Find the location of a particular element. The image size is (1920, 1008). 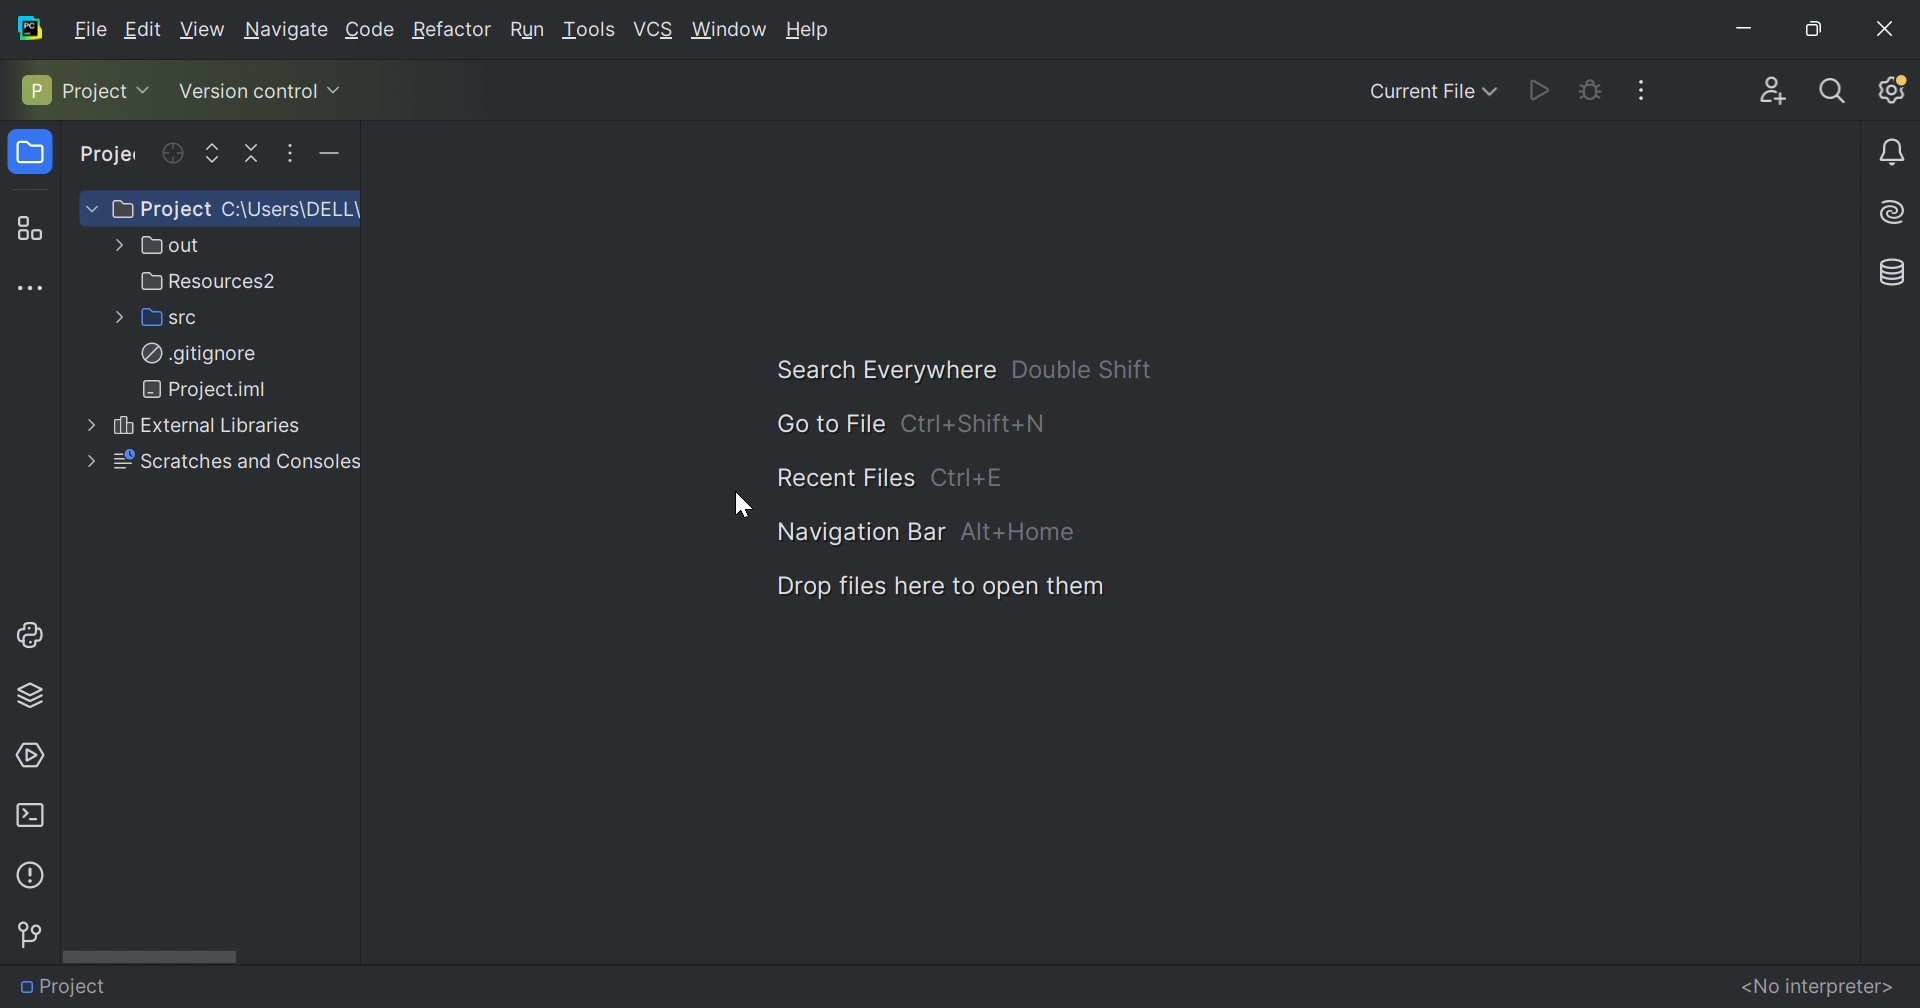

External Libraries is located at coordinates (203, 426).